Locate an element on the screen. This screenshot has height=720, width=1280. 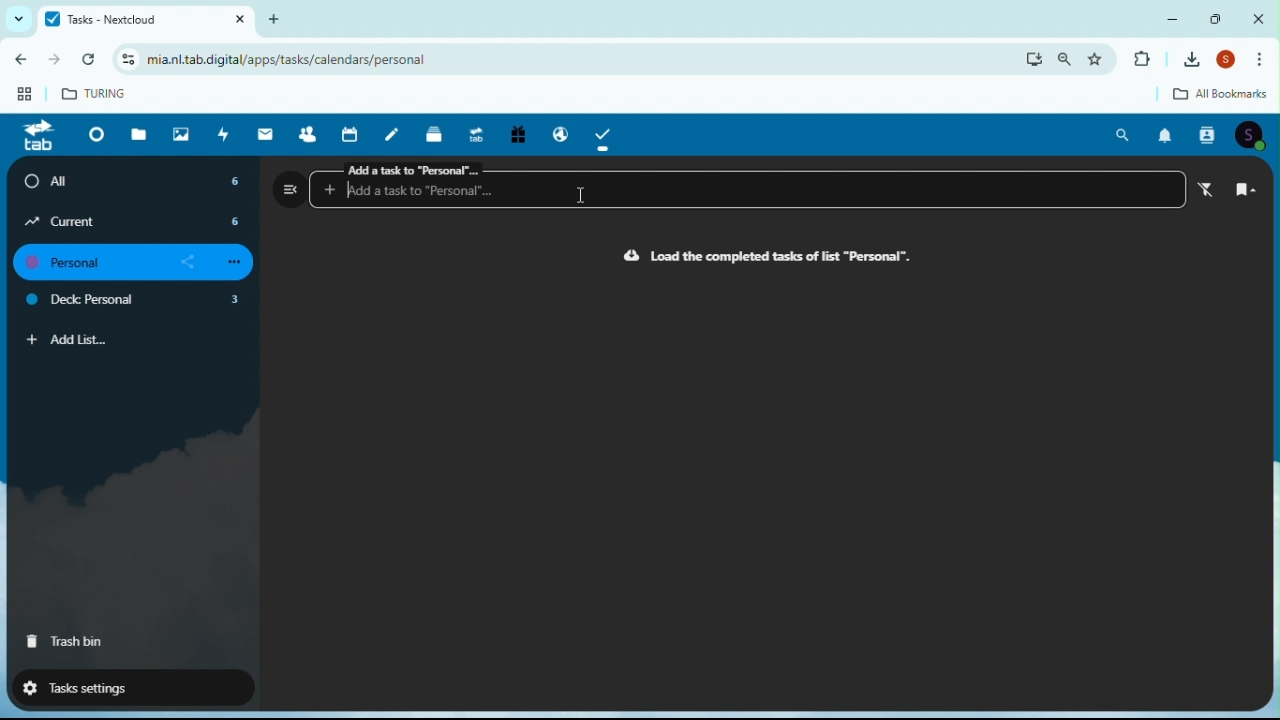
download is located at coordinates (1034, 59).